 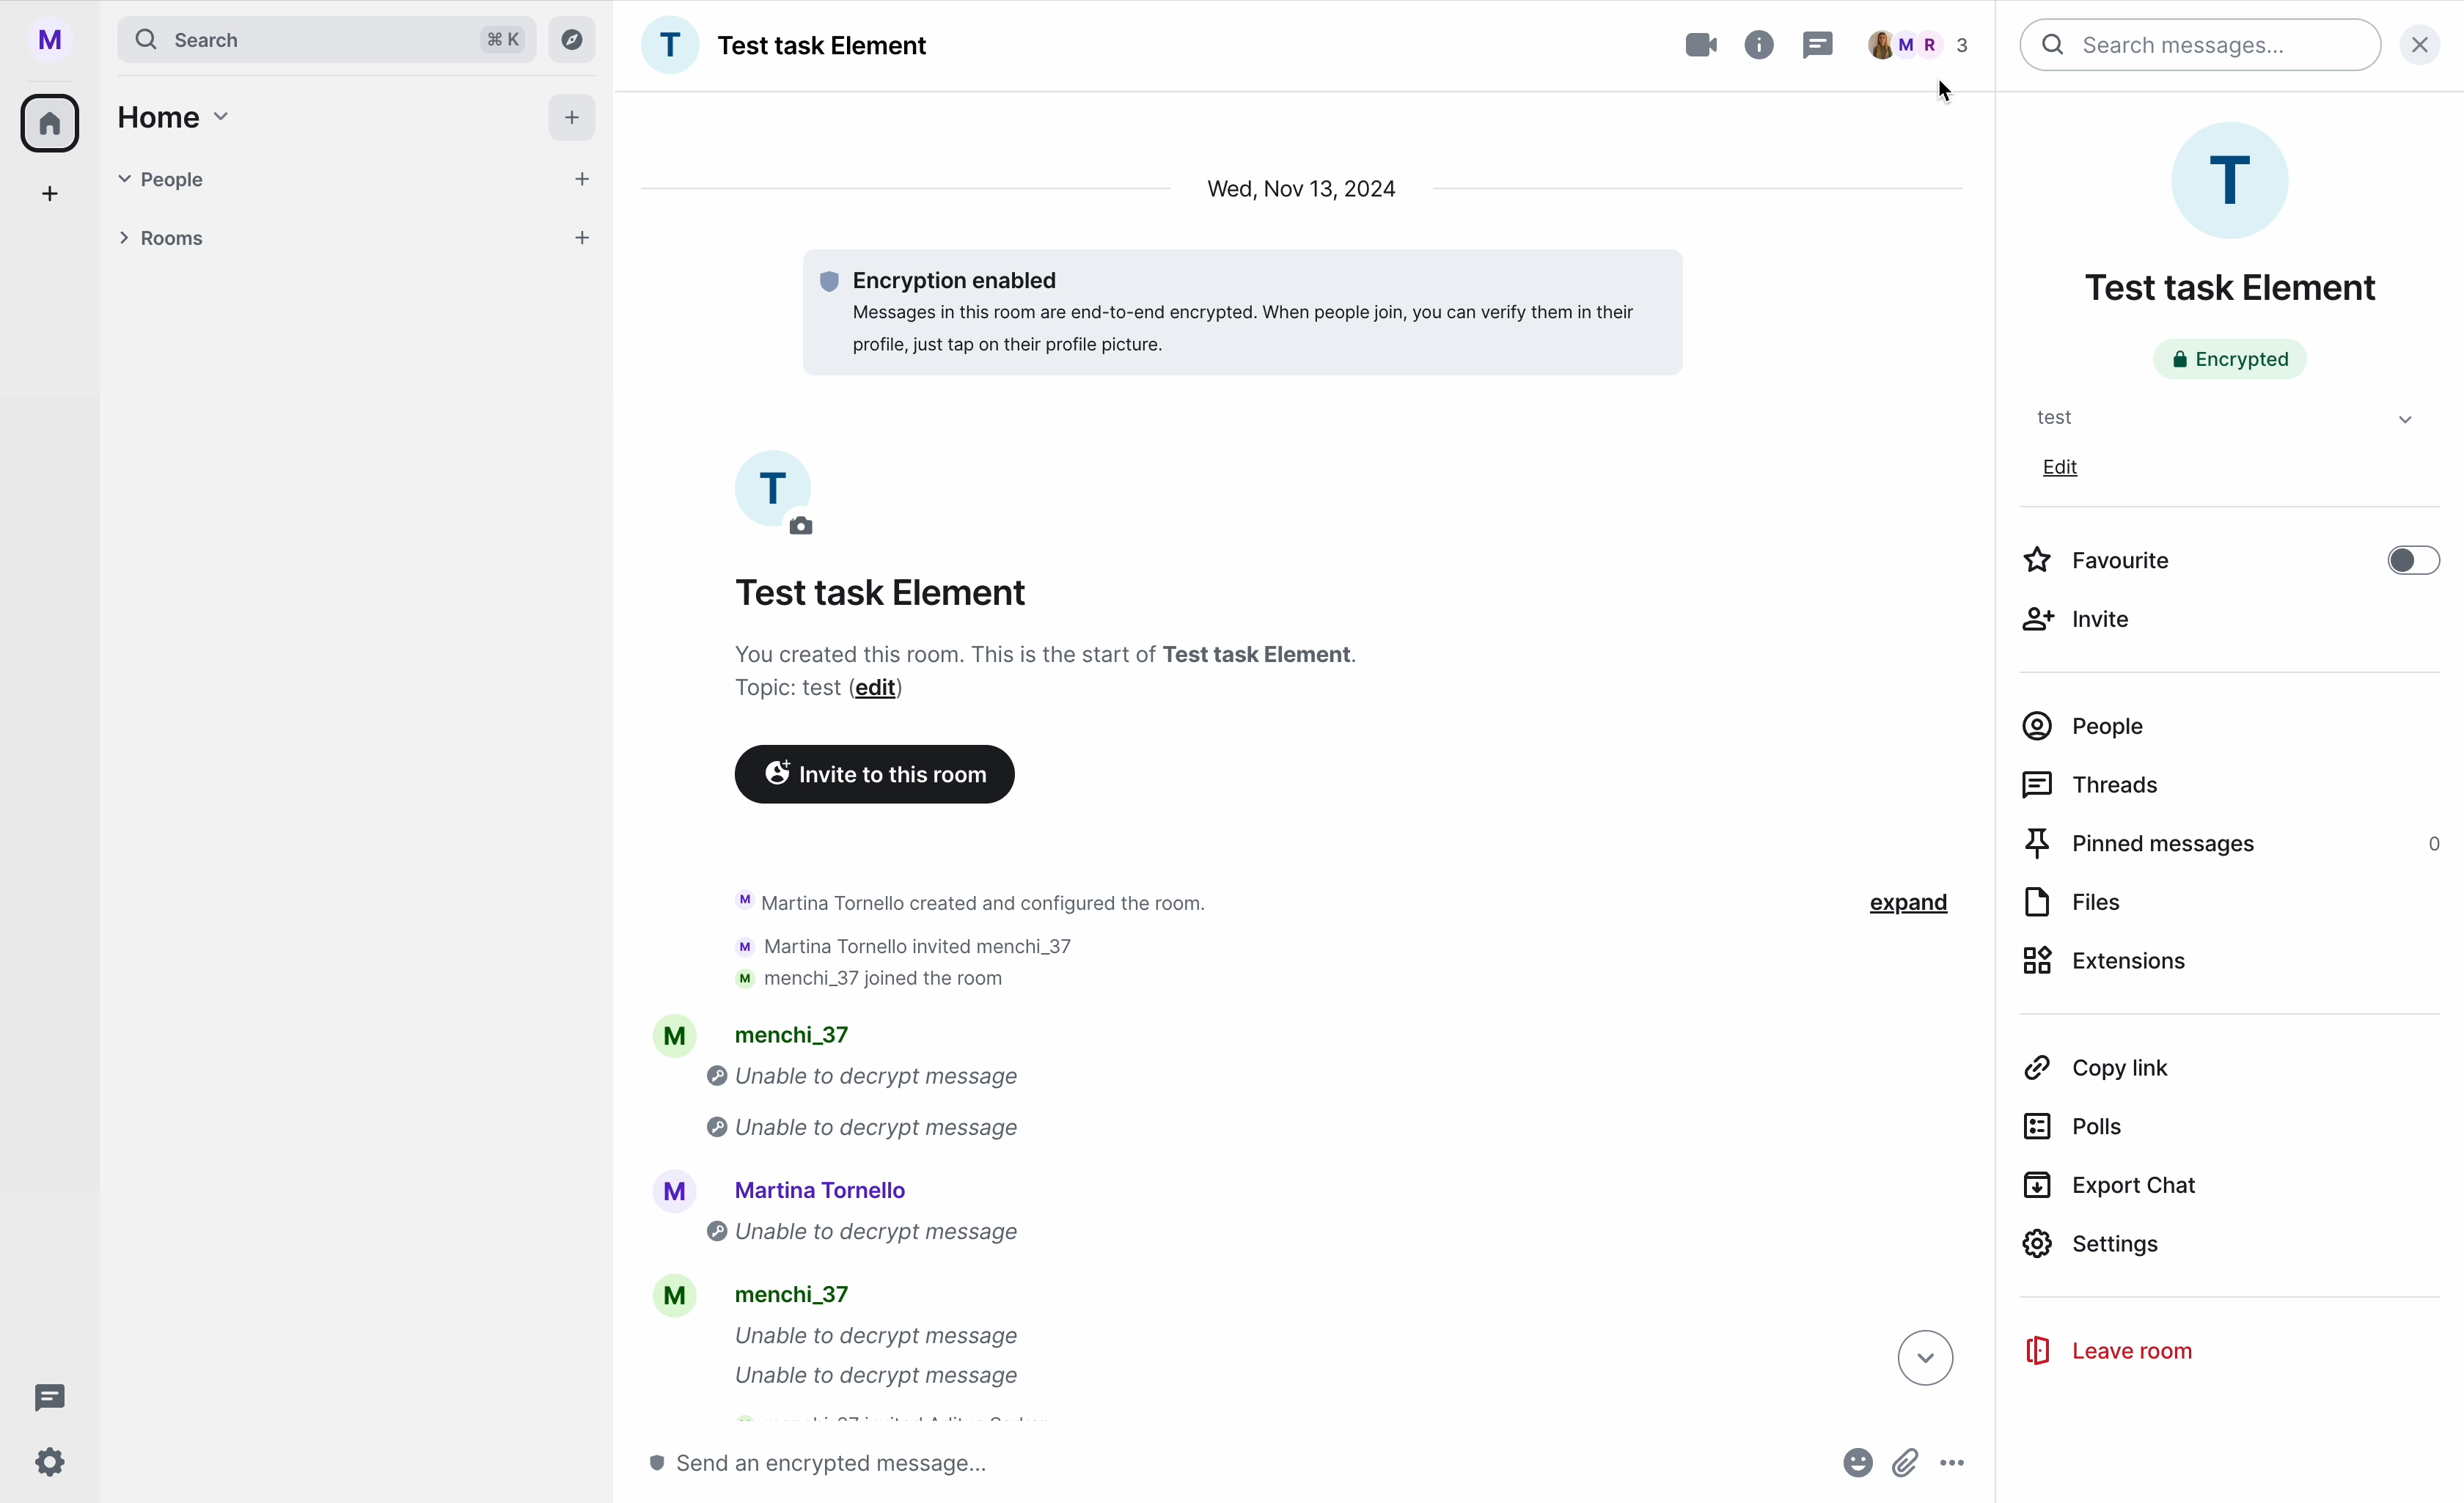 I want to click on expand, so click(x=1889, y=904).